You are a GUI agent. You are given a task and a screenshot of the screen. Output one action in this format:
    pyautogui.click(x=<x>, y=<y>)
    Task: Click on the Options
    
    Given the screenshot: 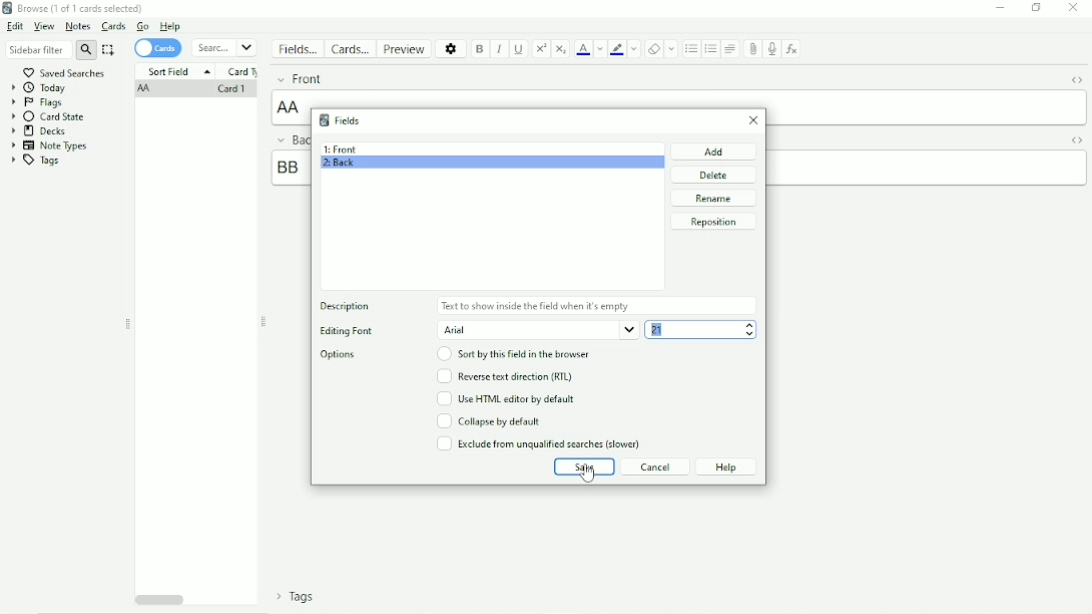 What is the action you would take?
    pyautogui.click(x=343, y=355)
    